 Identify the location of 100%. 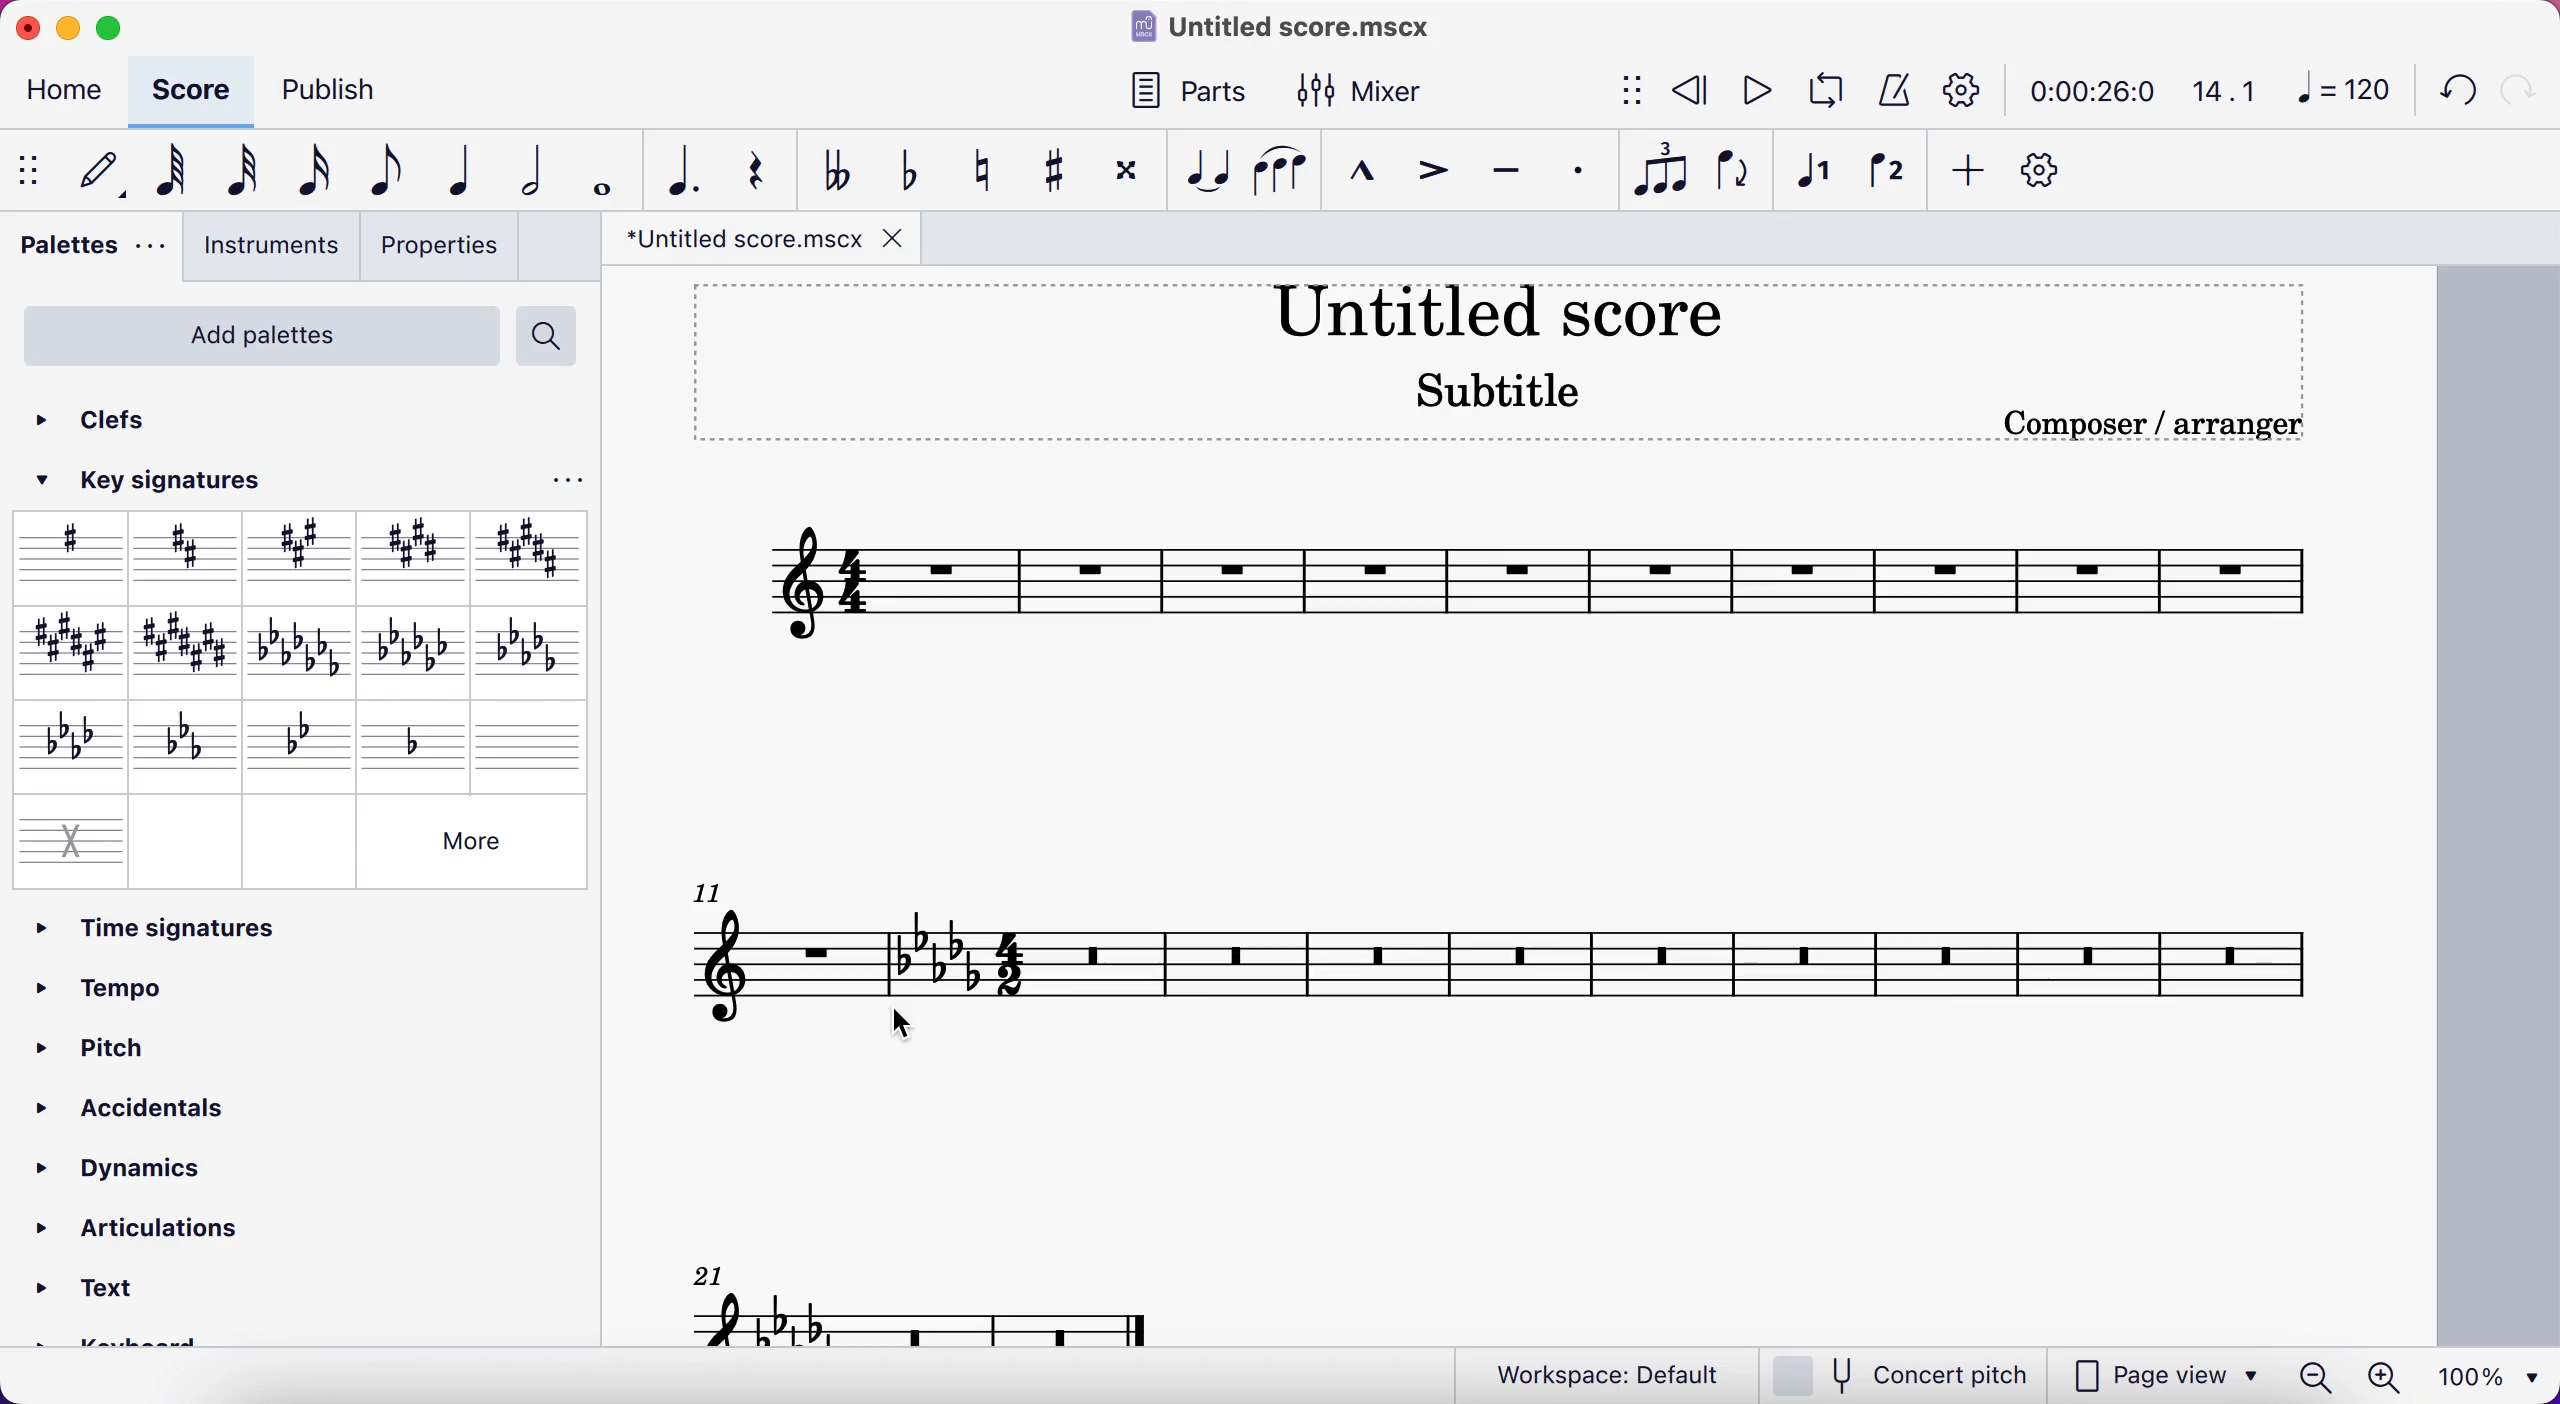
(2493, 1376).